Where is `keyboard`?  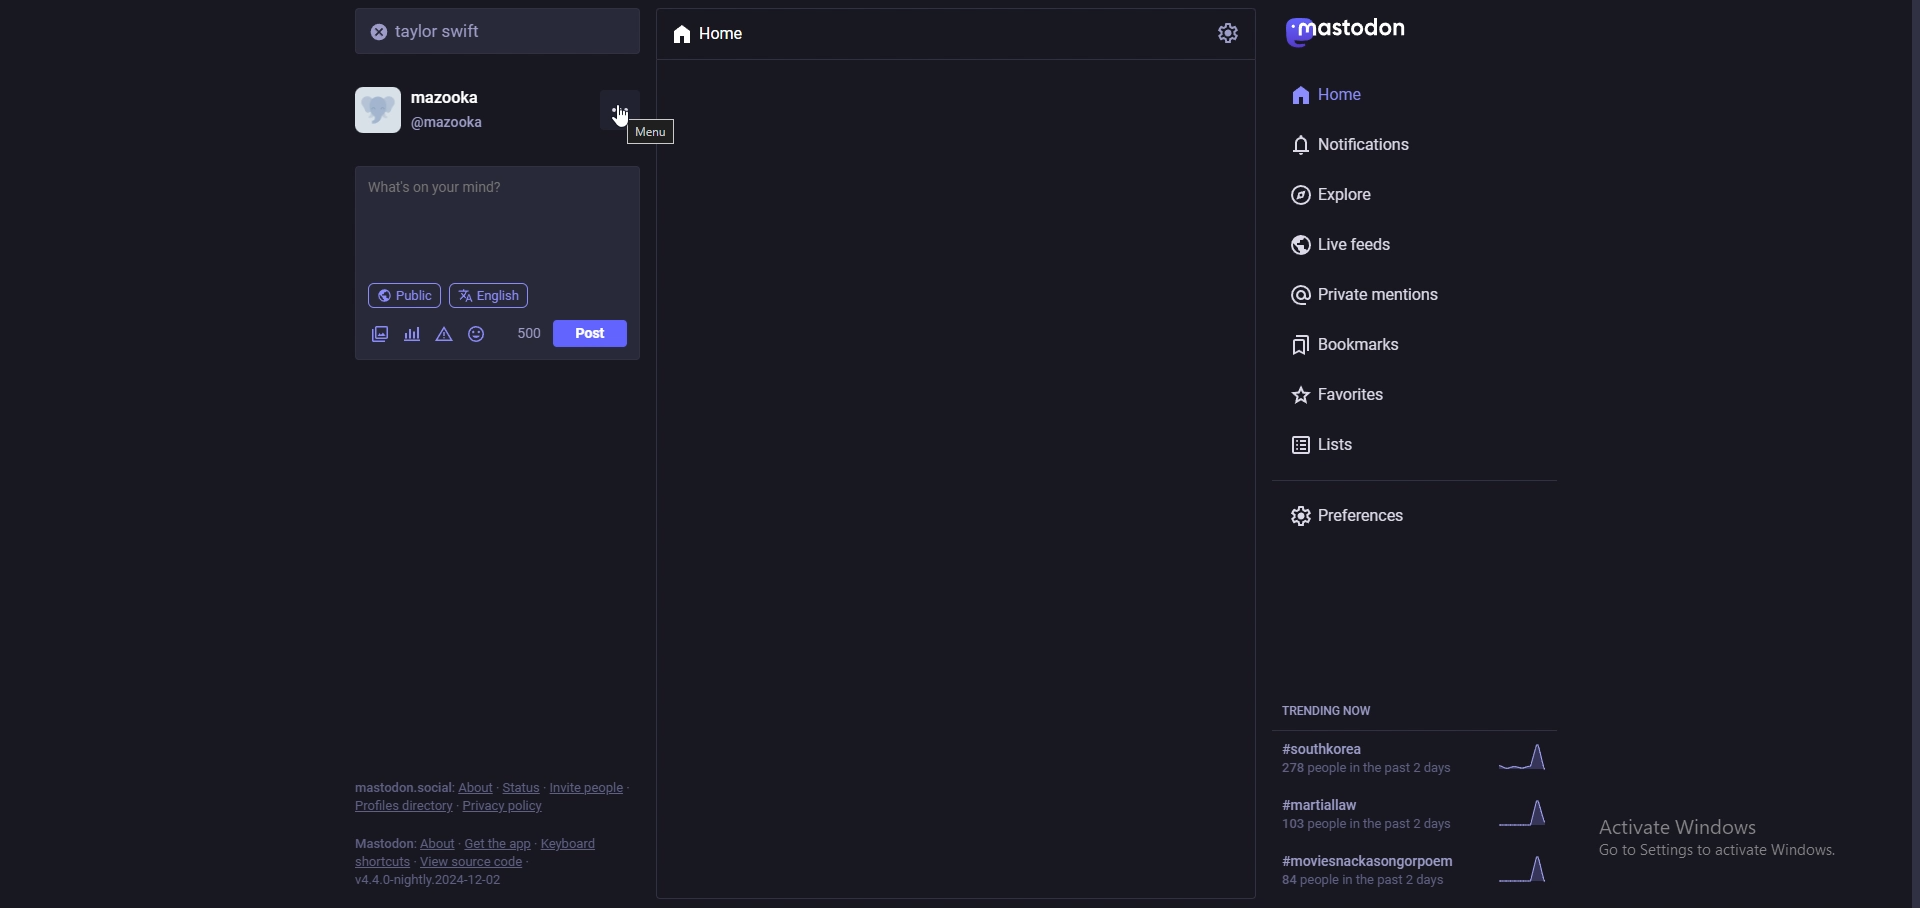
keyboard is located at coordinates (570, 843).